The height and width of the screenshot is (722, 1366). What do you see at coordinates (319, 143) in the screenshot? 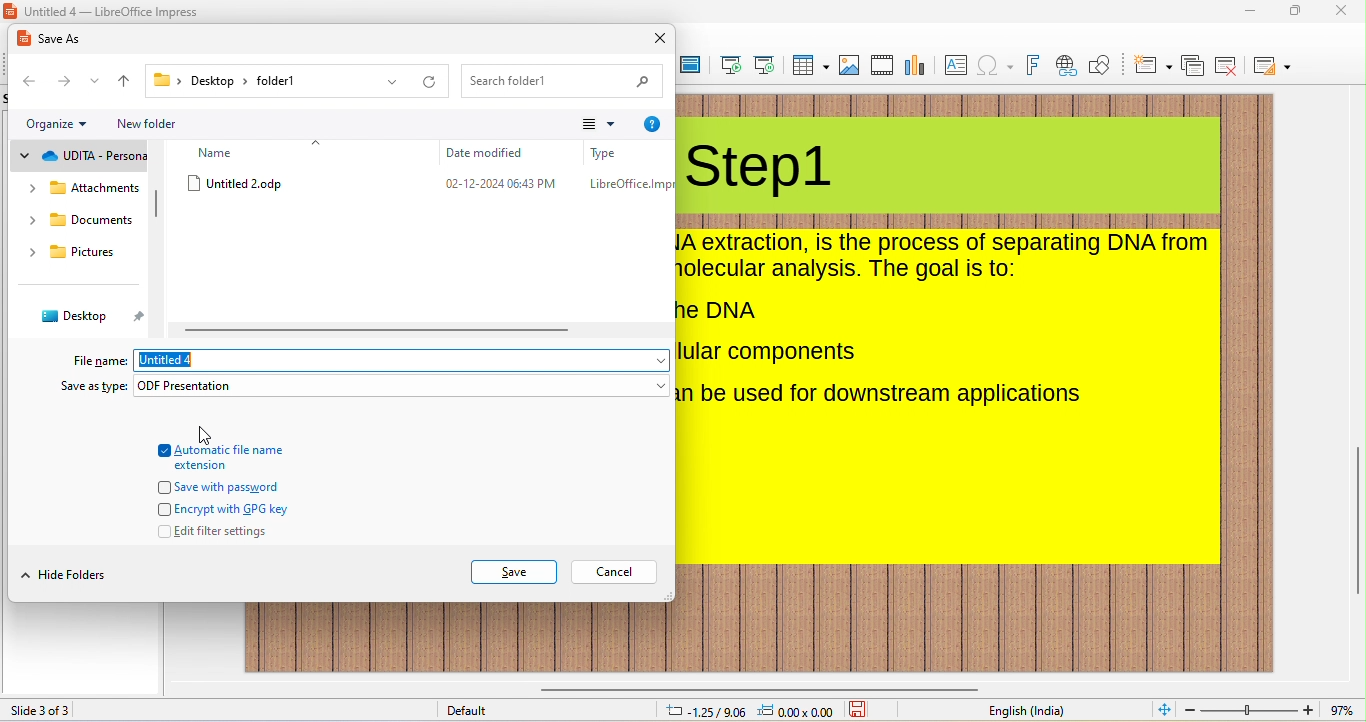
I see `drop down` at bounding box center [319, 143].